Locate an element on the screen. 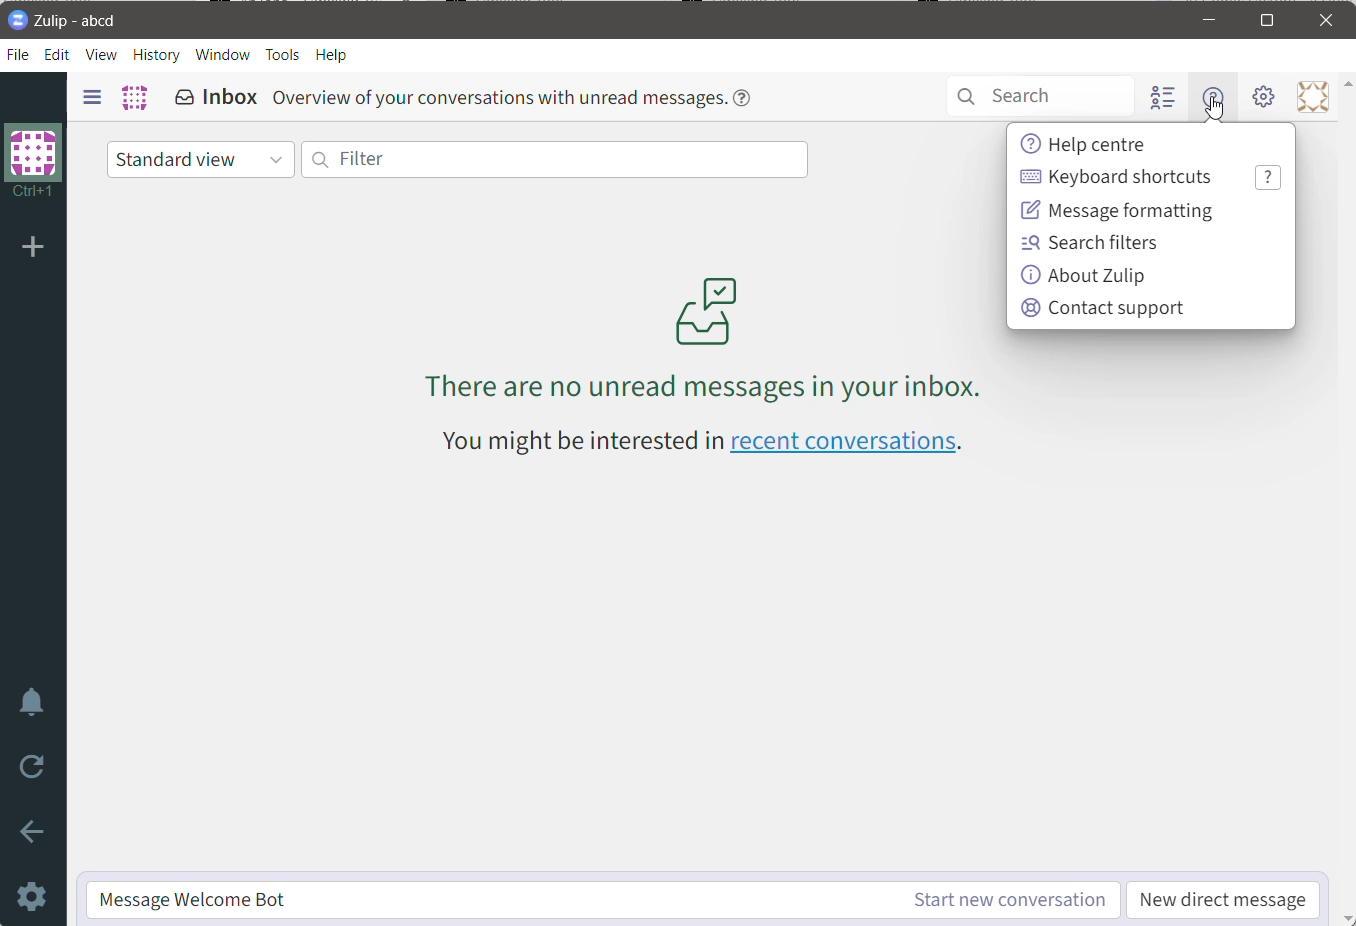 The width and height of the screenshot is (1356, 926). Enable Do Not Disturb is located at coordinates (34, 703).